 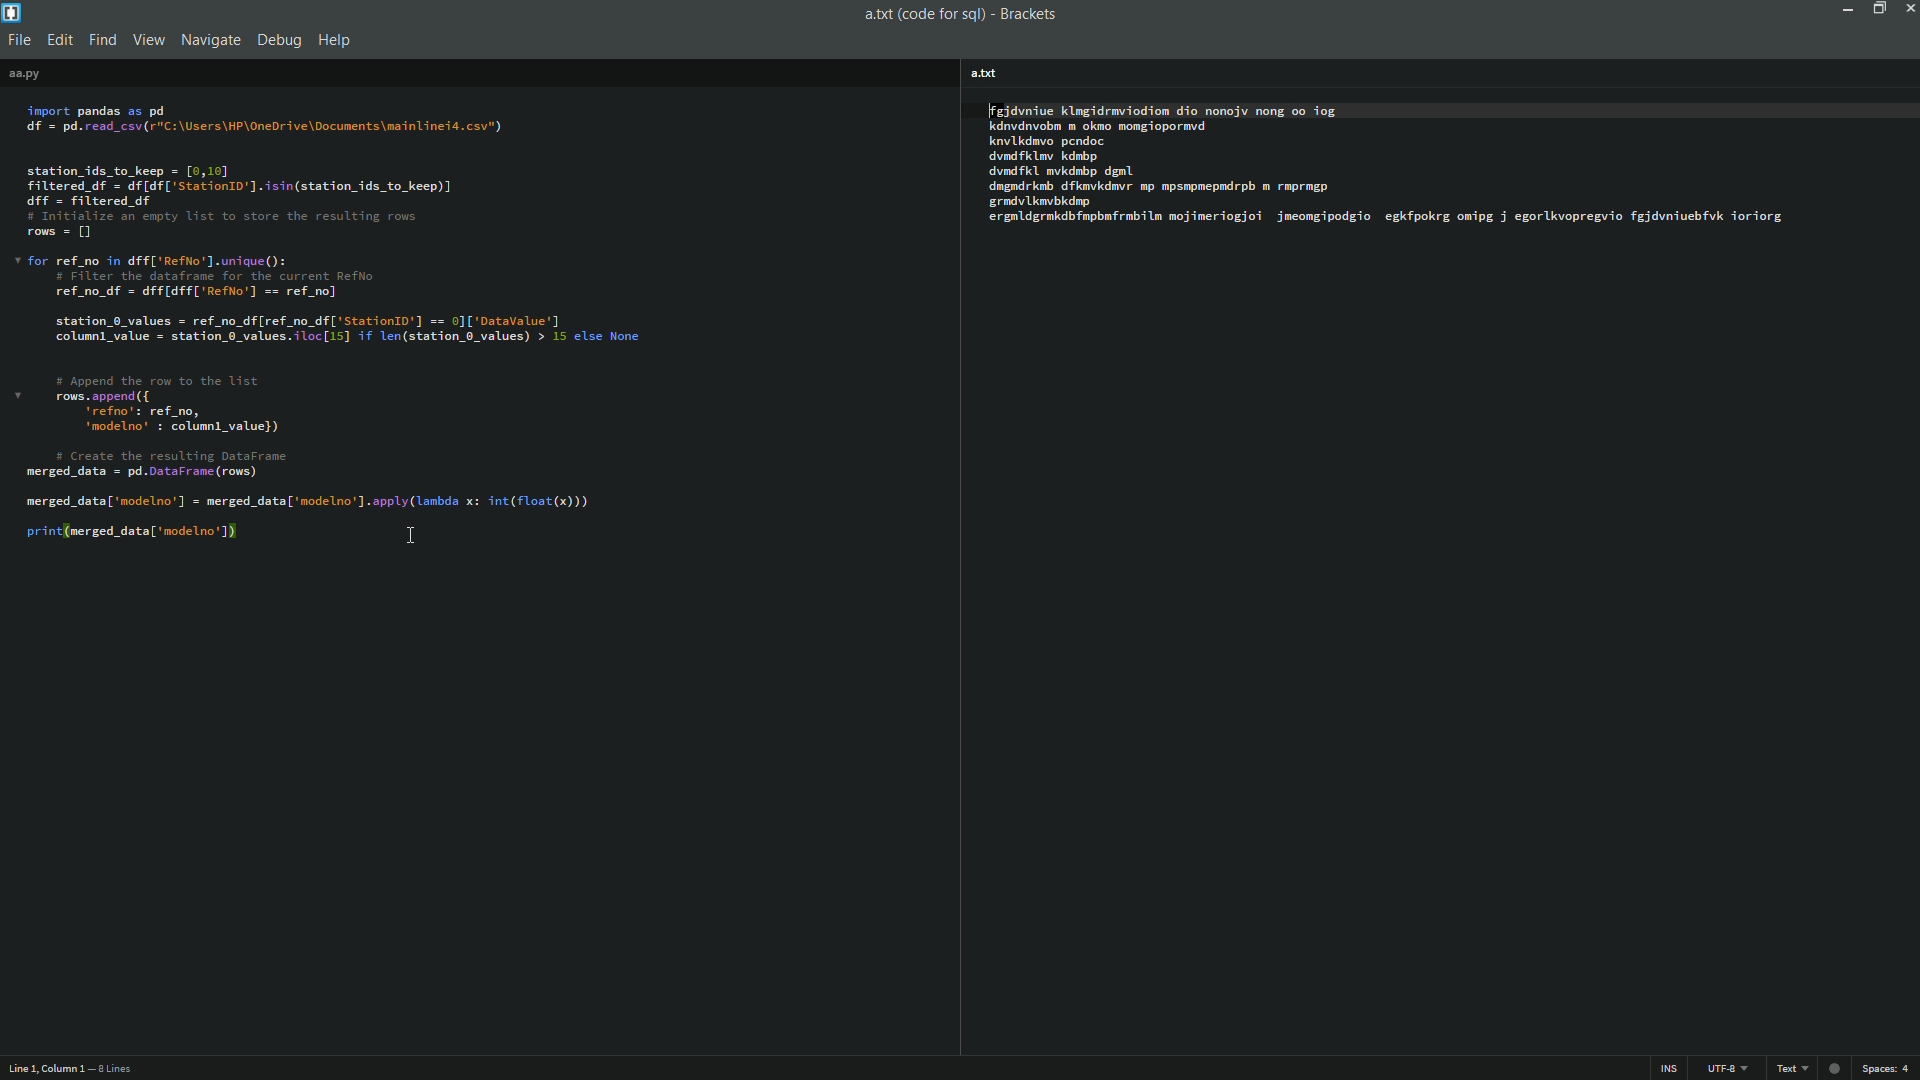 I want to click on edit menu, so click(x=58, y=42).